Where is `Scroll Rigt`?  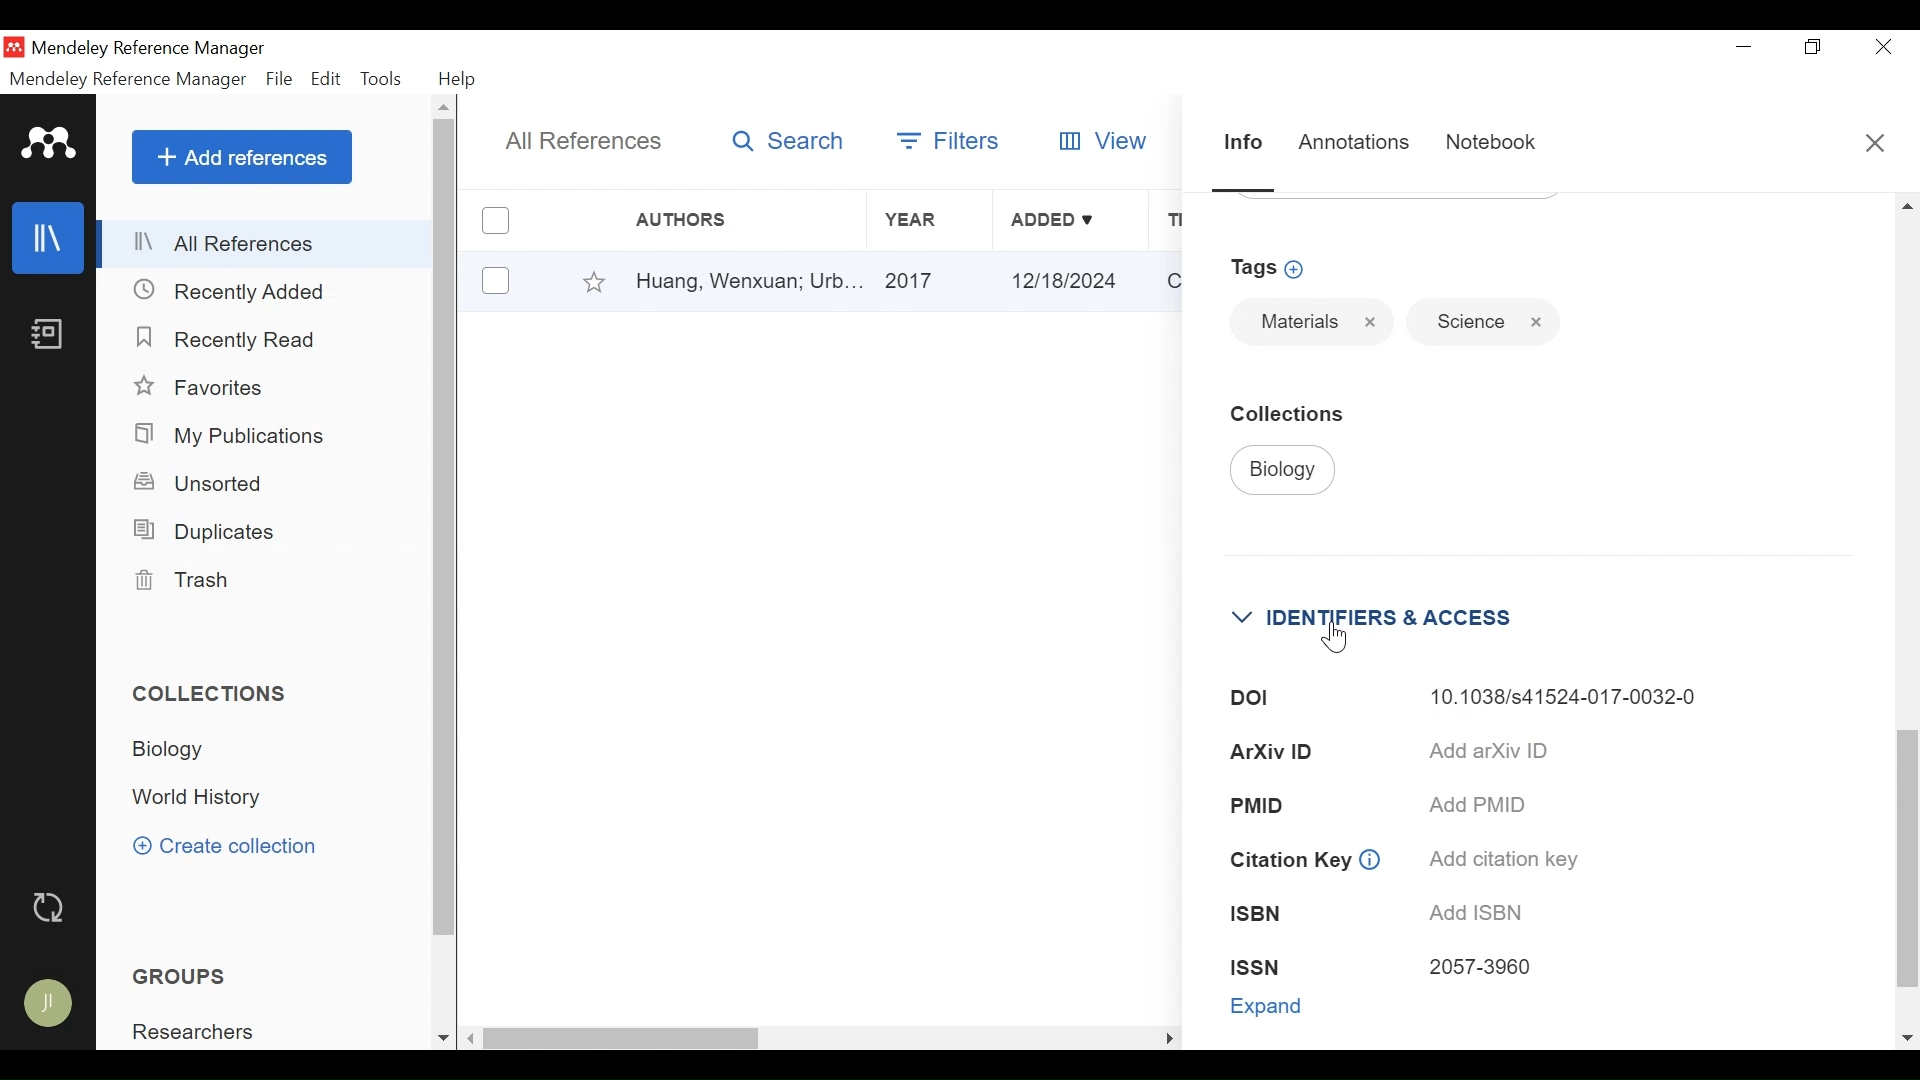 Scroll Rigt is located at coordinates (1167, 1040).